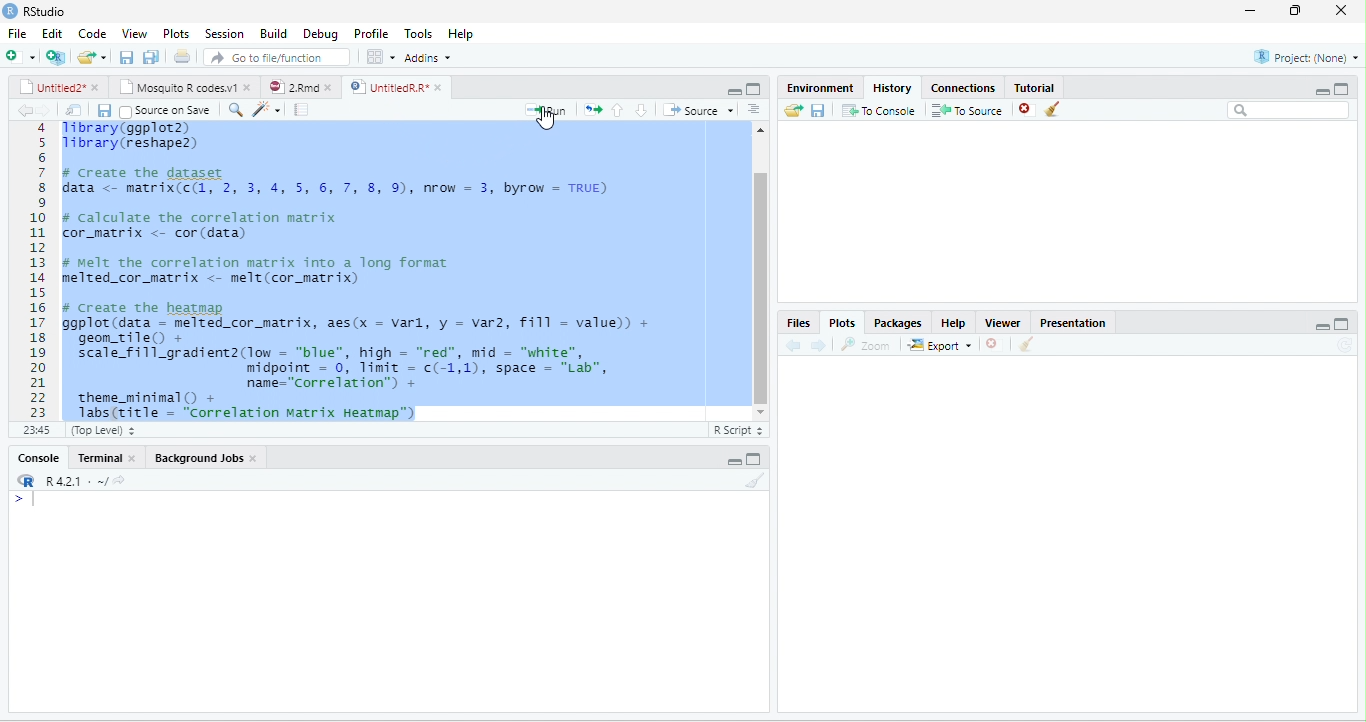  Describe the element at coordinates (418, 31) in the screenshot. I see `tools` at that location.